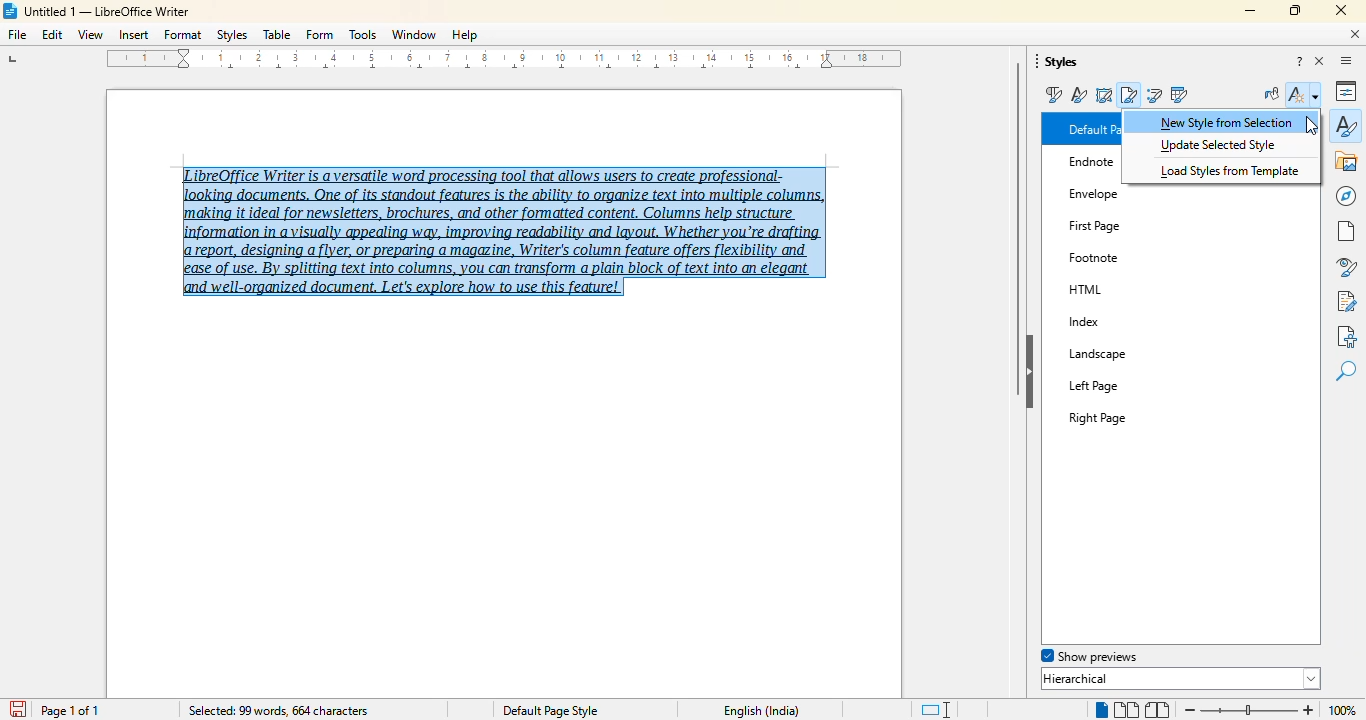 Image resolution: width=1366 pixels, height=720 pixels. What do you see at coordinates (934, 710) in the screenshot?
I see `standard selection` at bounding box center [934, 710].